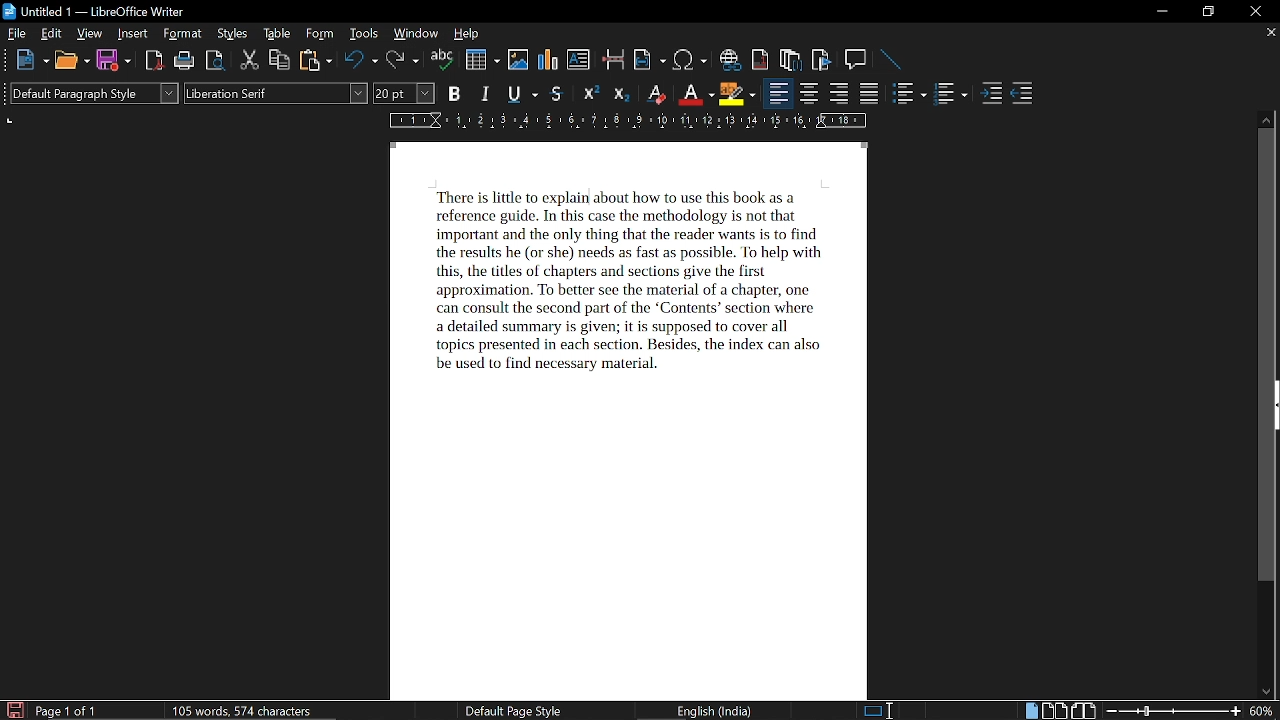 The width and height of the screenshot is (1280, 720). I want to click on insert chart, so click(549, 60).